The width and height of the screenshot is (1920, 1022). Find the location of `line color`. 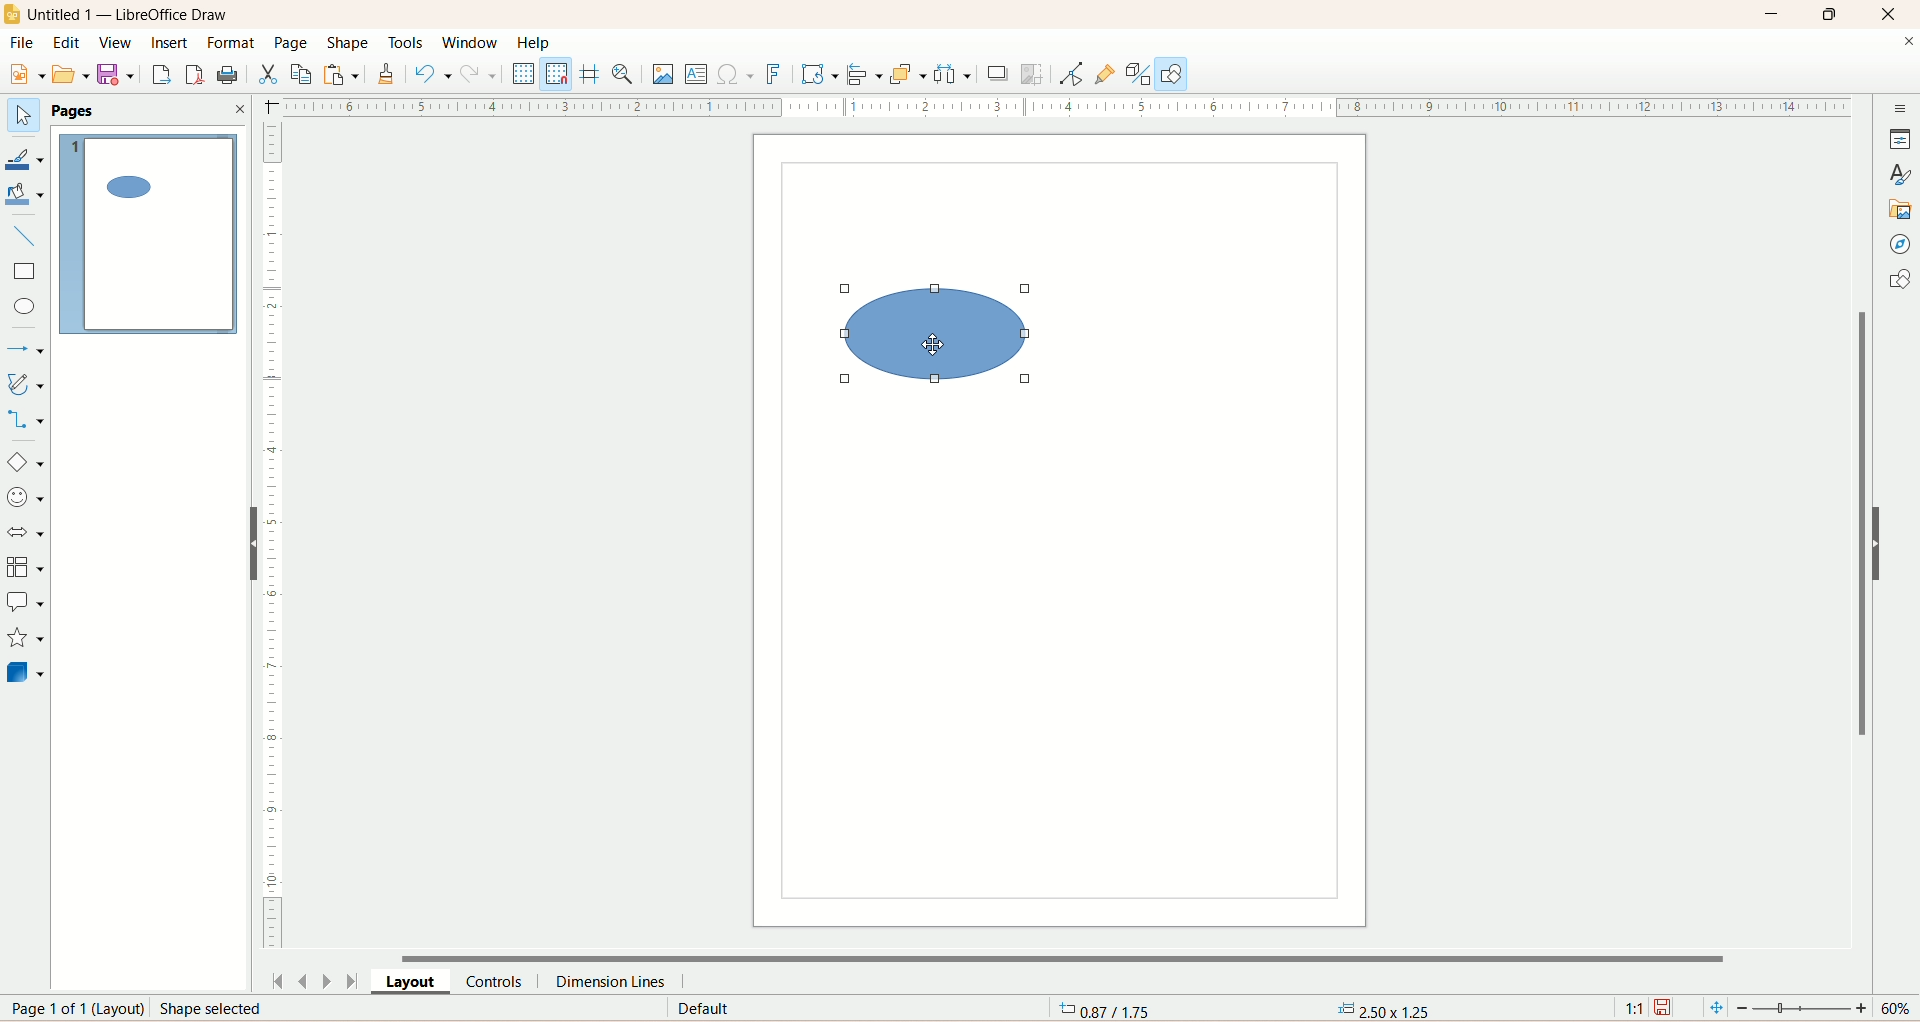

line color is located at coordinates (27, 155).